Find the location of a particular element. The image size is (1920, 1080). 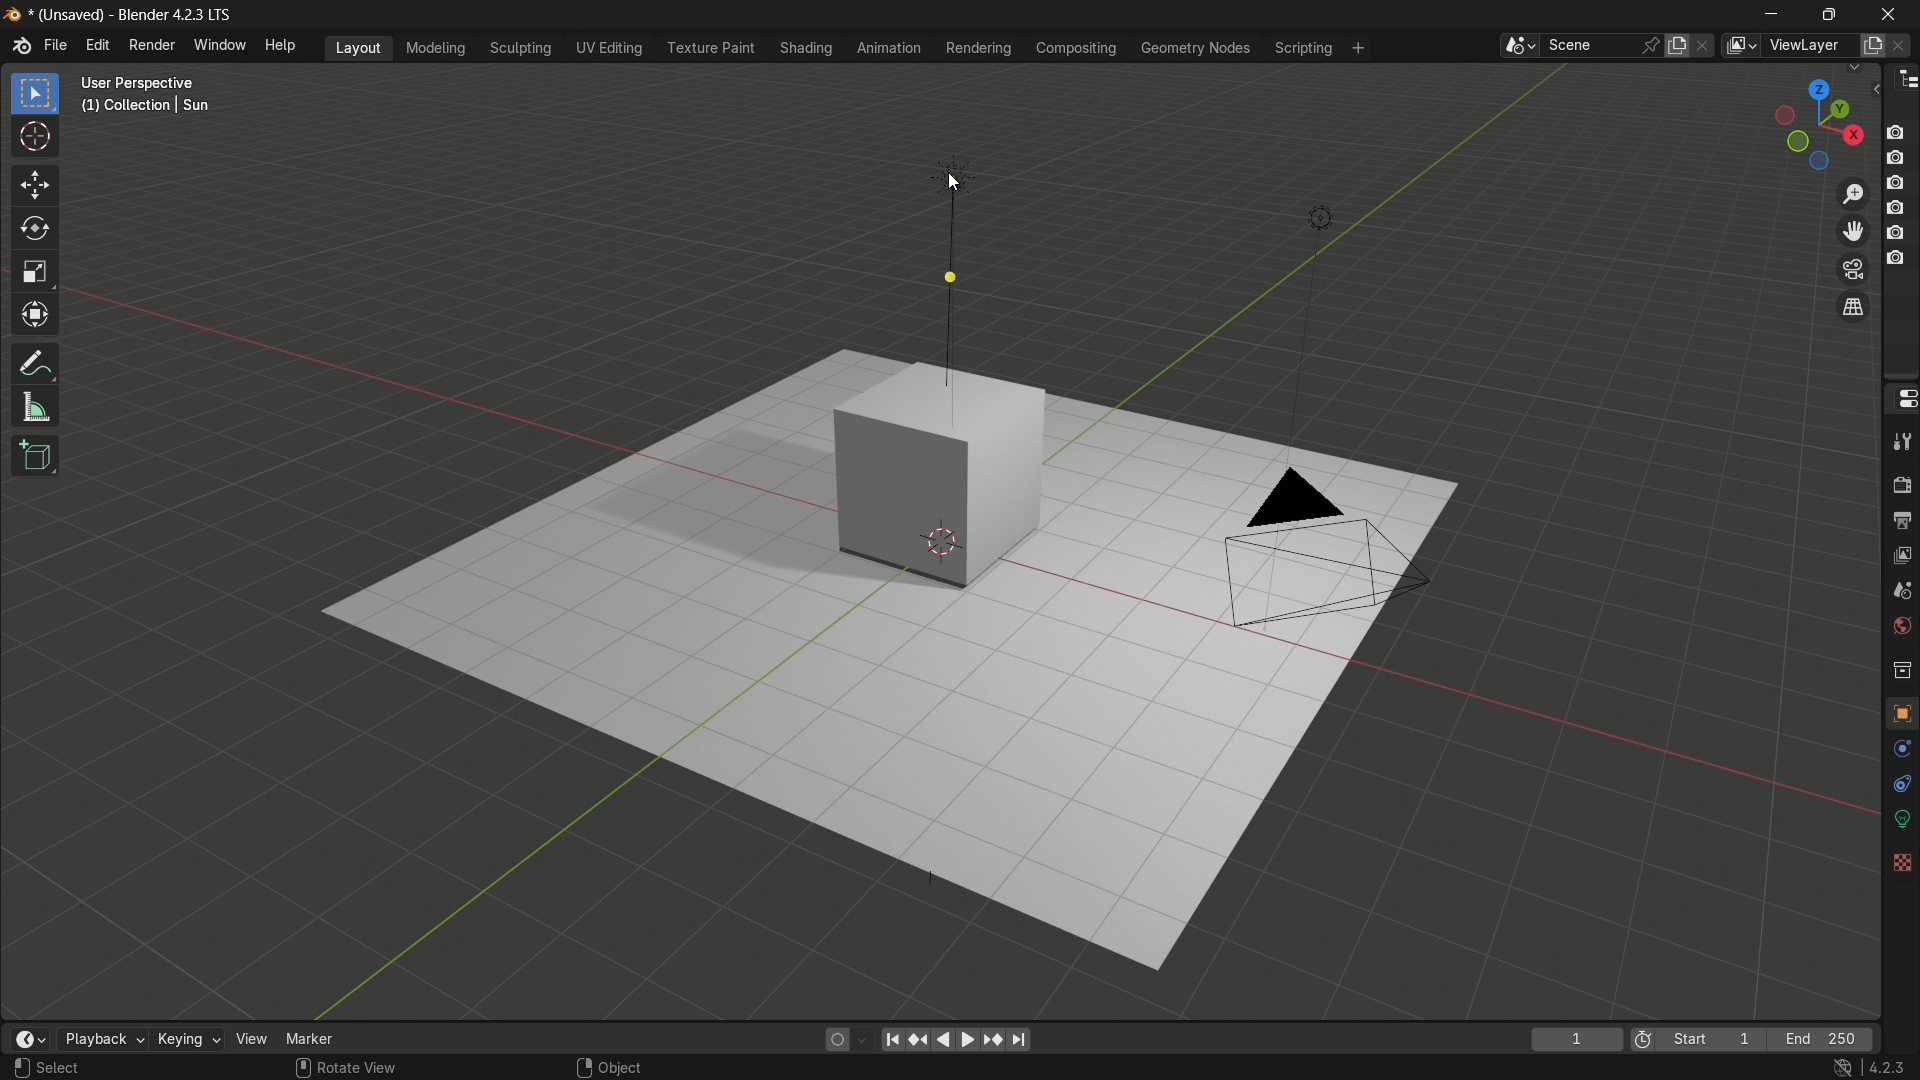

layer 1 is located at coordinates (1896, 132).